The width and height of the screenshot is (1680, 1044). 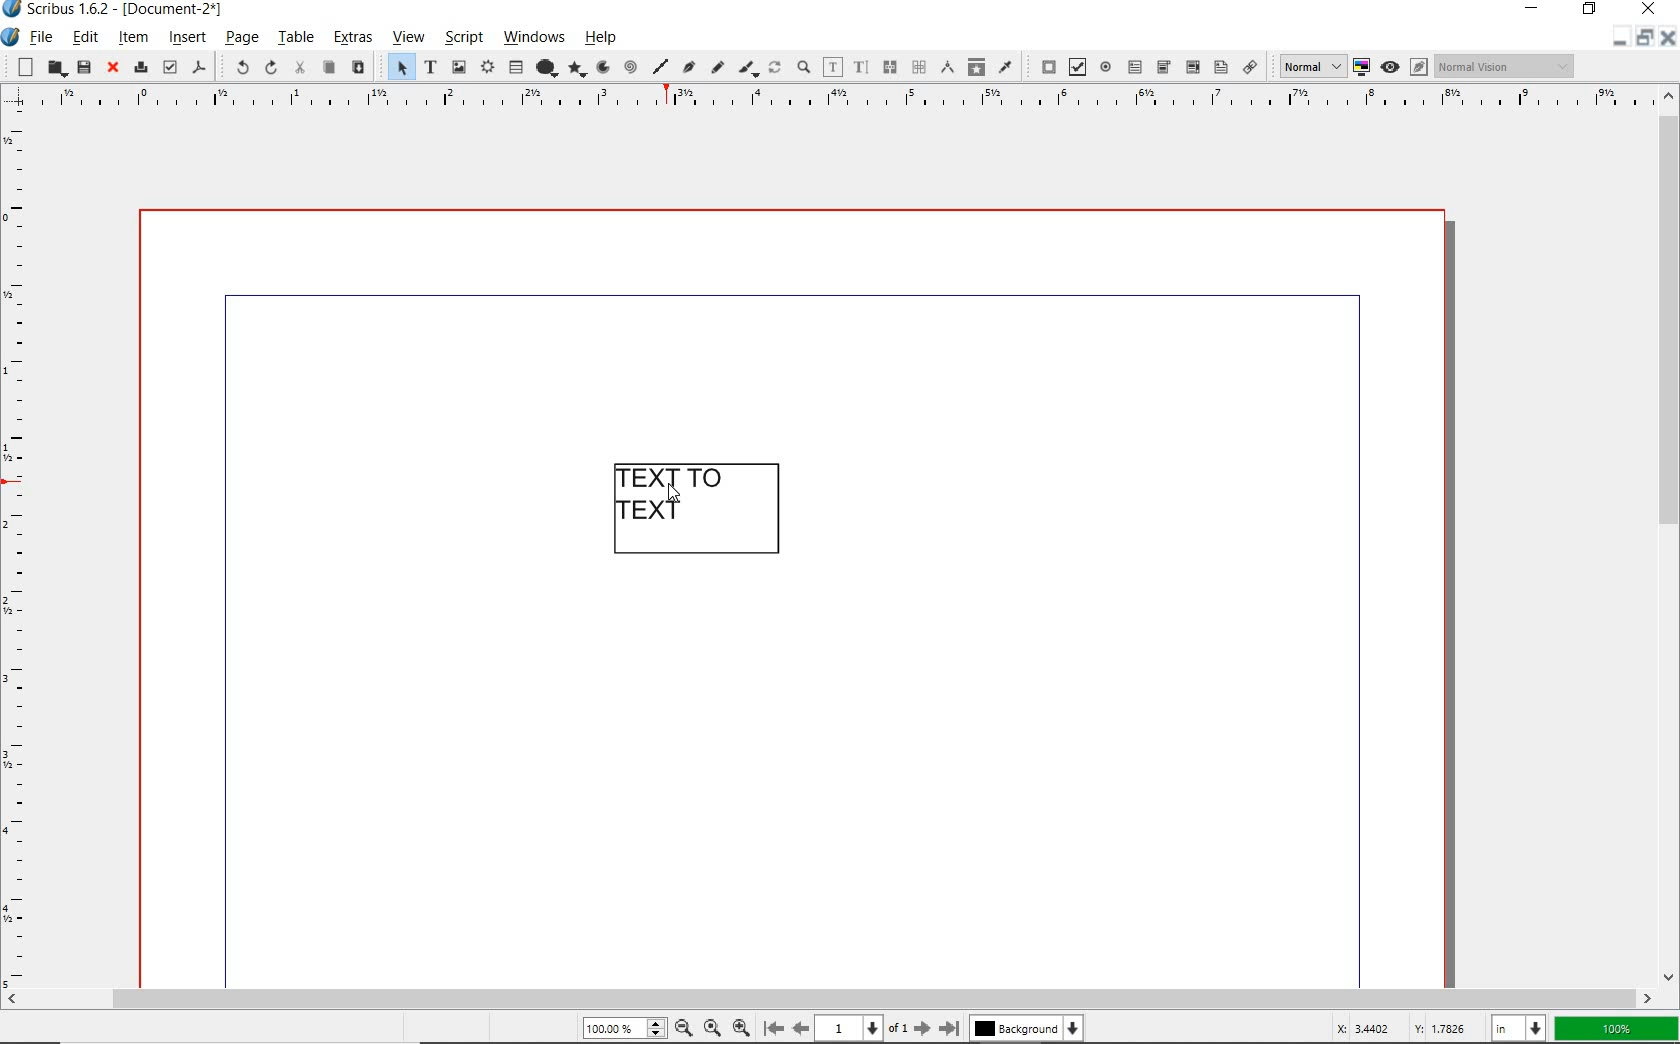 I want to click on zoom factor, so click(x=1617, y=1029).